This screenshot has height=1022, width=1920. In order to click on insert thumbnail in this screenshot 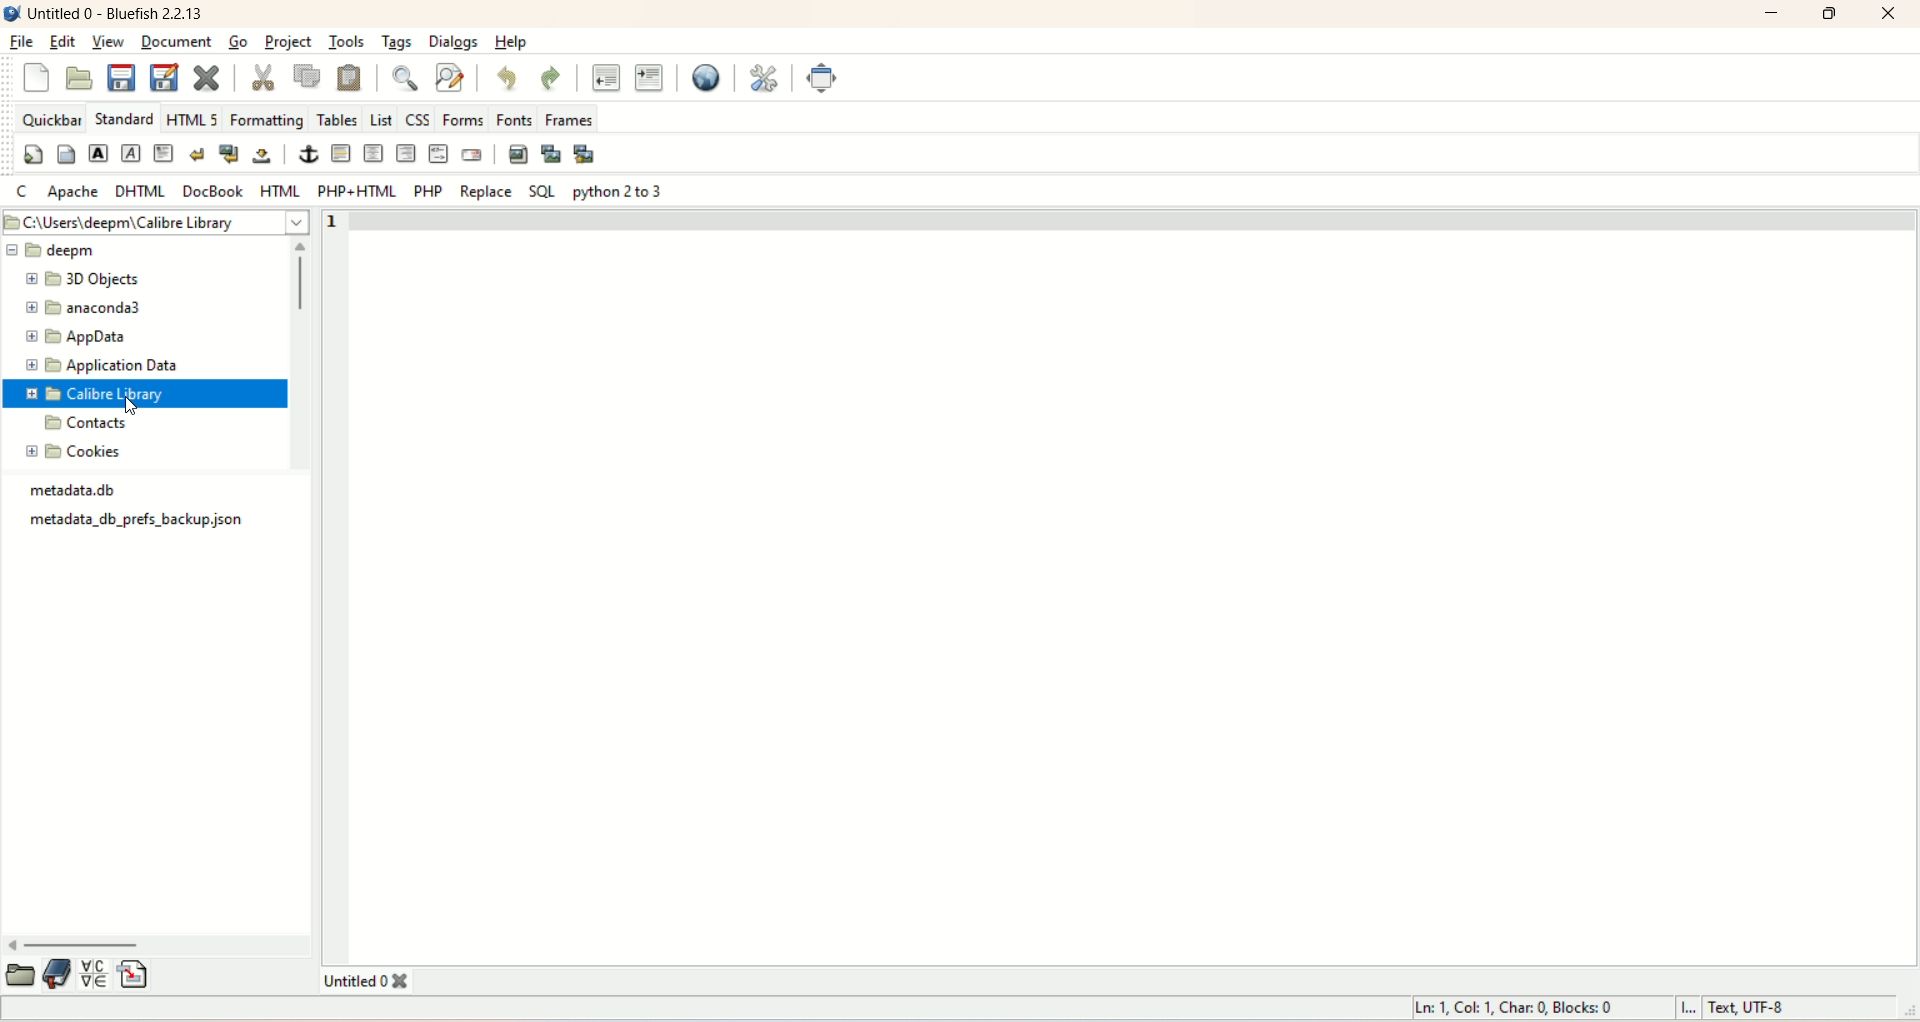, I will do `click(549, 154)`.